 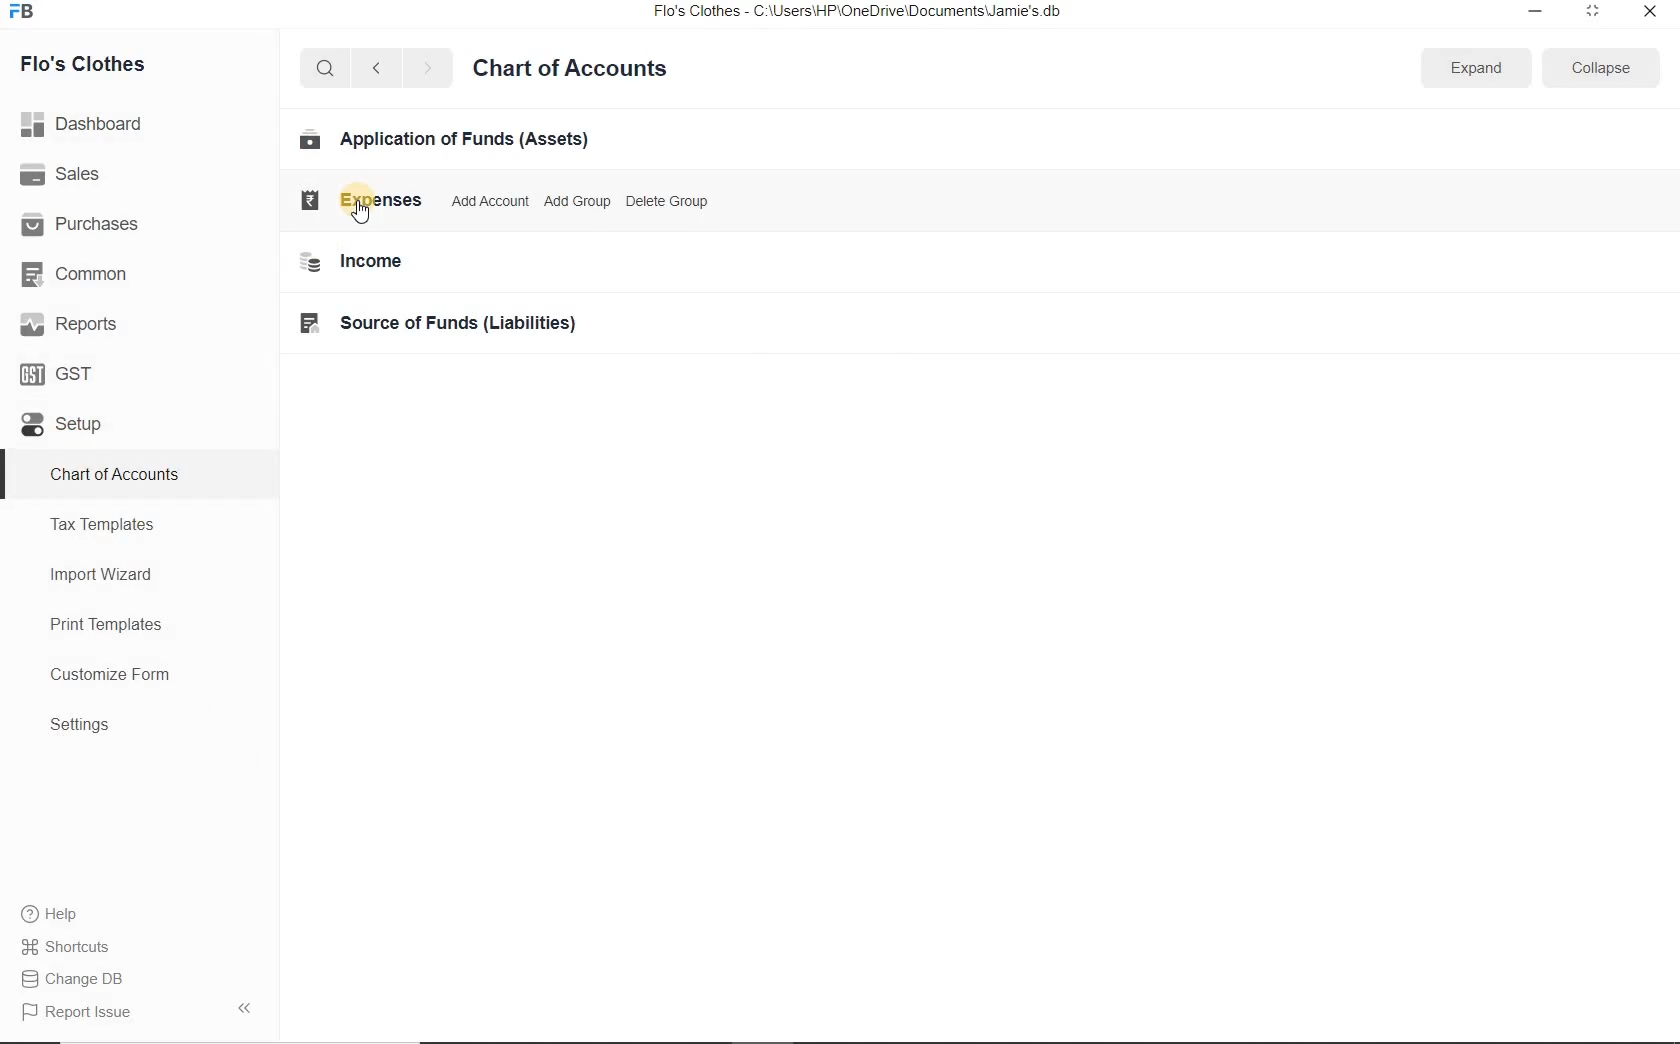 What do you see at coordinates (85, 64) in the screenshot?
I see `Flo's Clothes` at bounding box center [85, 64].